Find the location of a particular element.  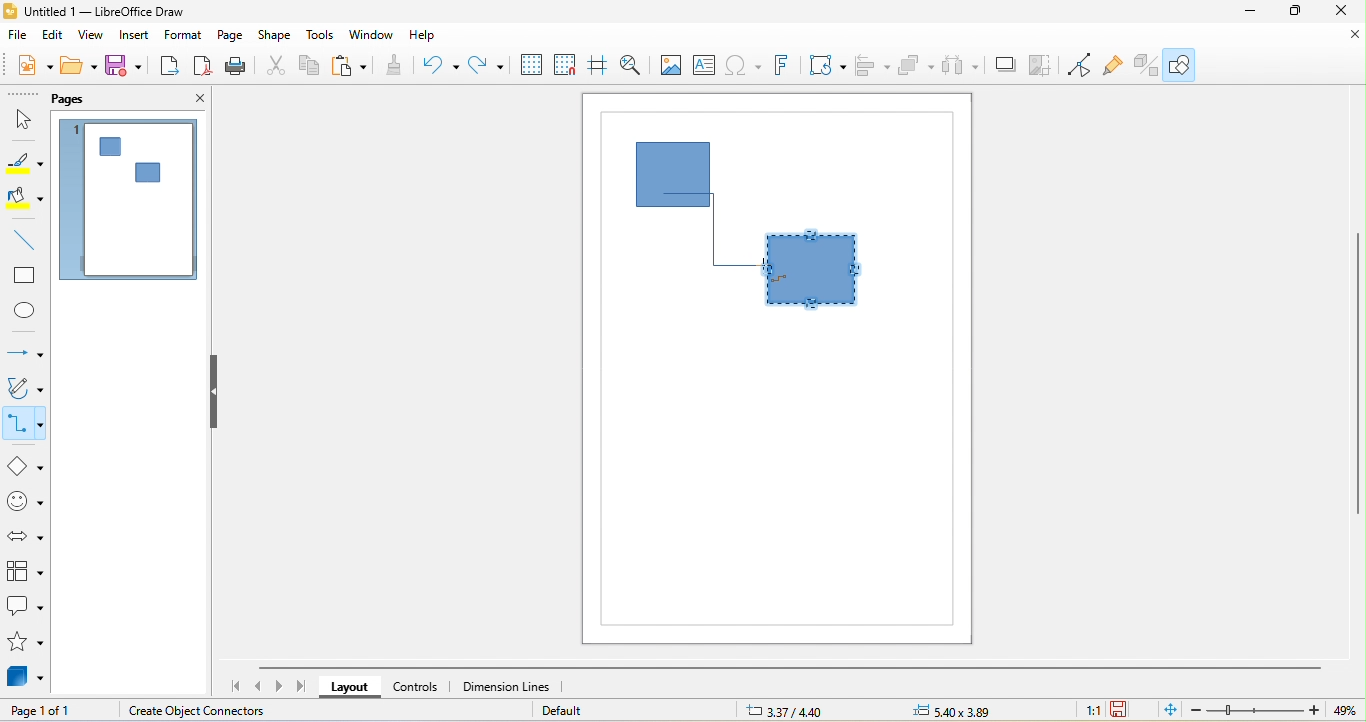

maximize is located at coordinates (1301, 11).